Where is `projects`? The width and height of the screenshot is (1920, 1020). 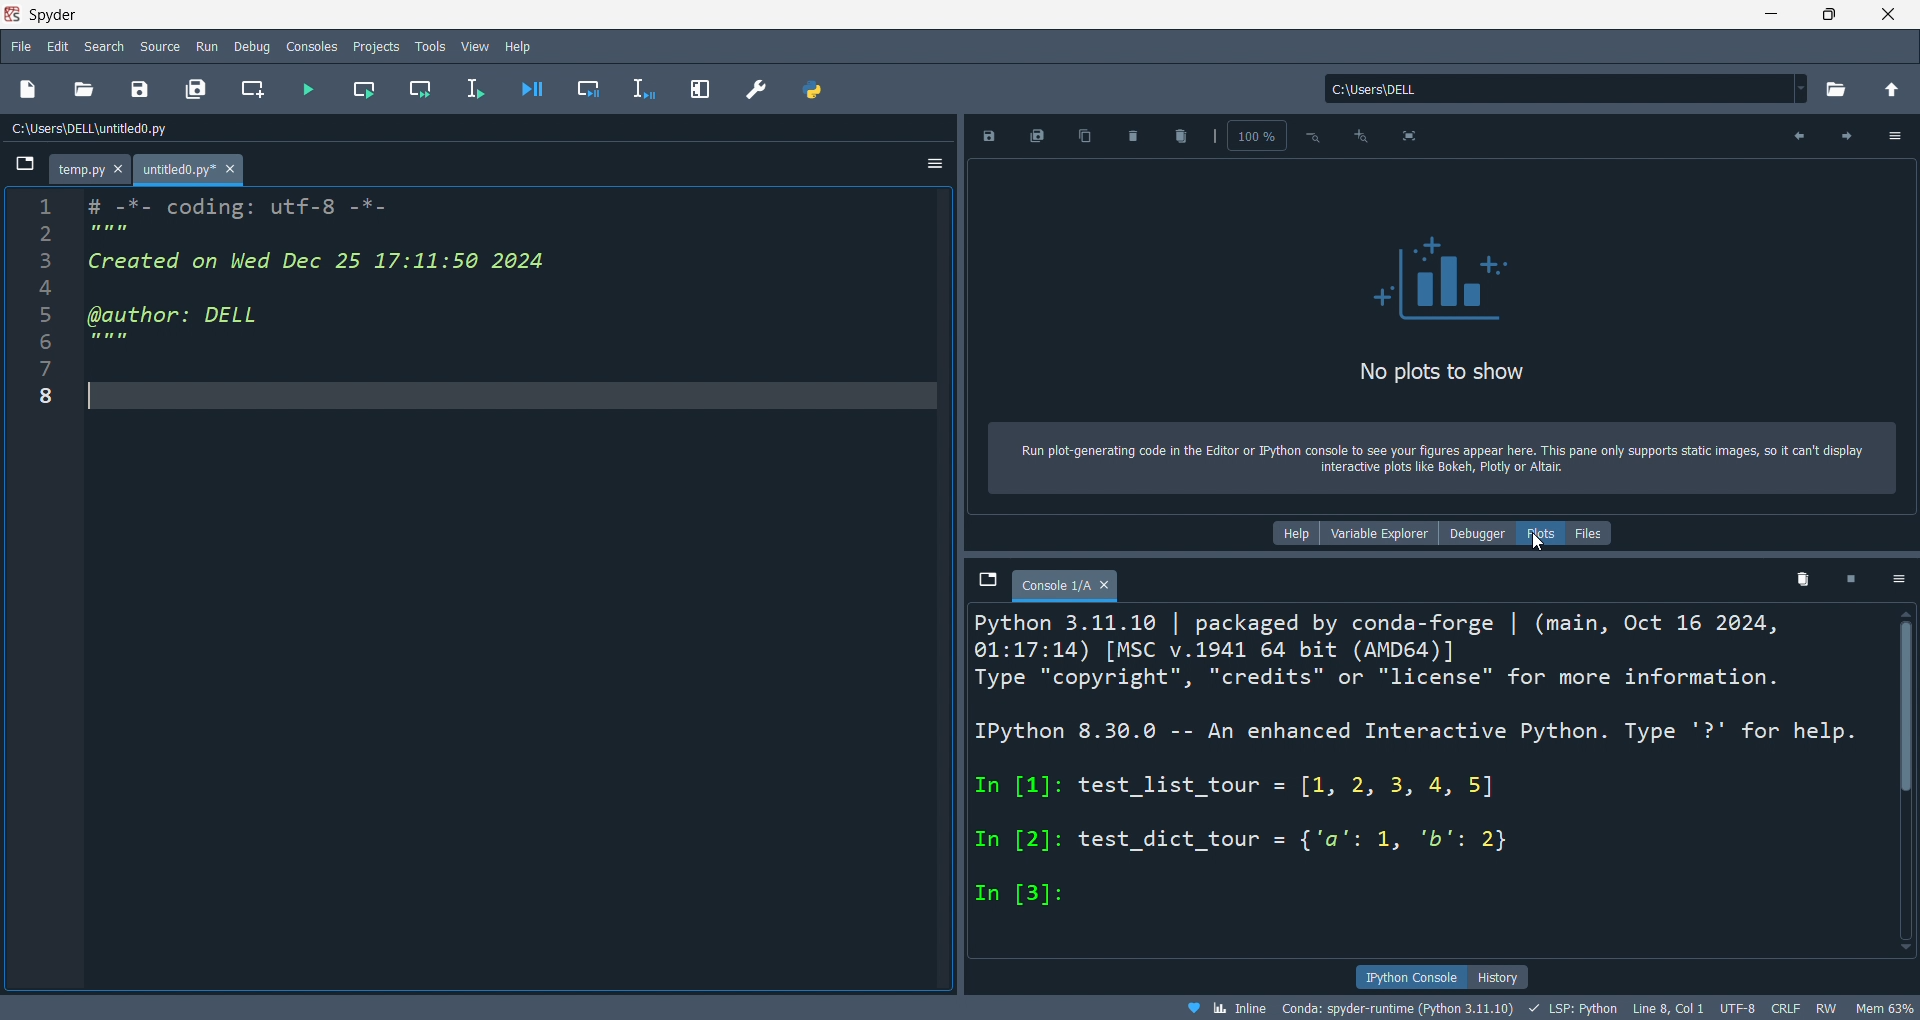
projects is located at coordinates (372, 45).